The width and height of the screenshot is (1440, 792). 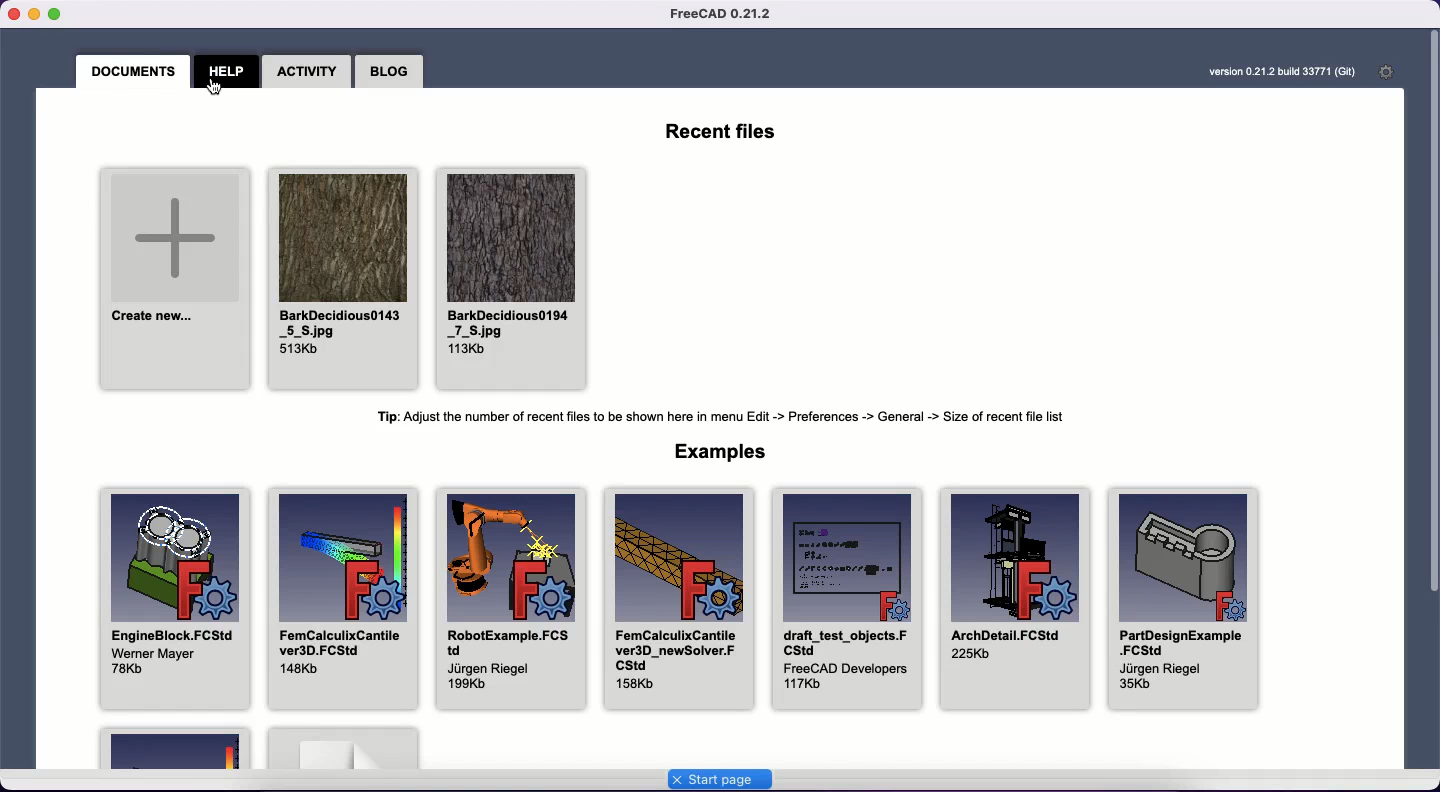 I want to click on Examples, so click(x=716, y=452).